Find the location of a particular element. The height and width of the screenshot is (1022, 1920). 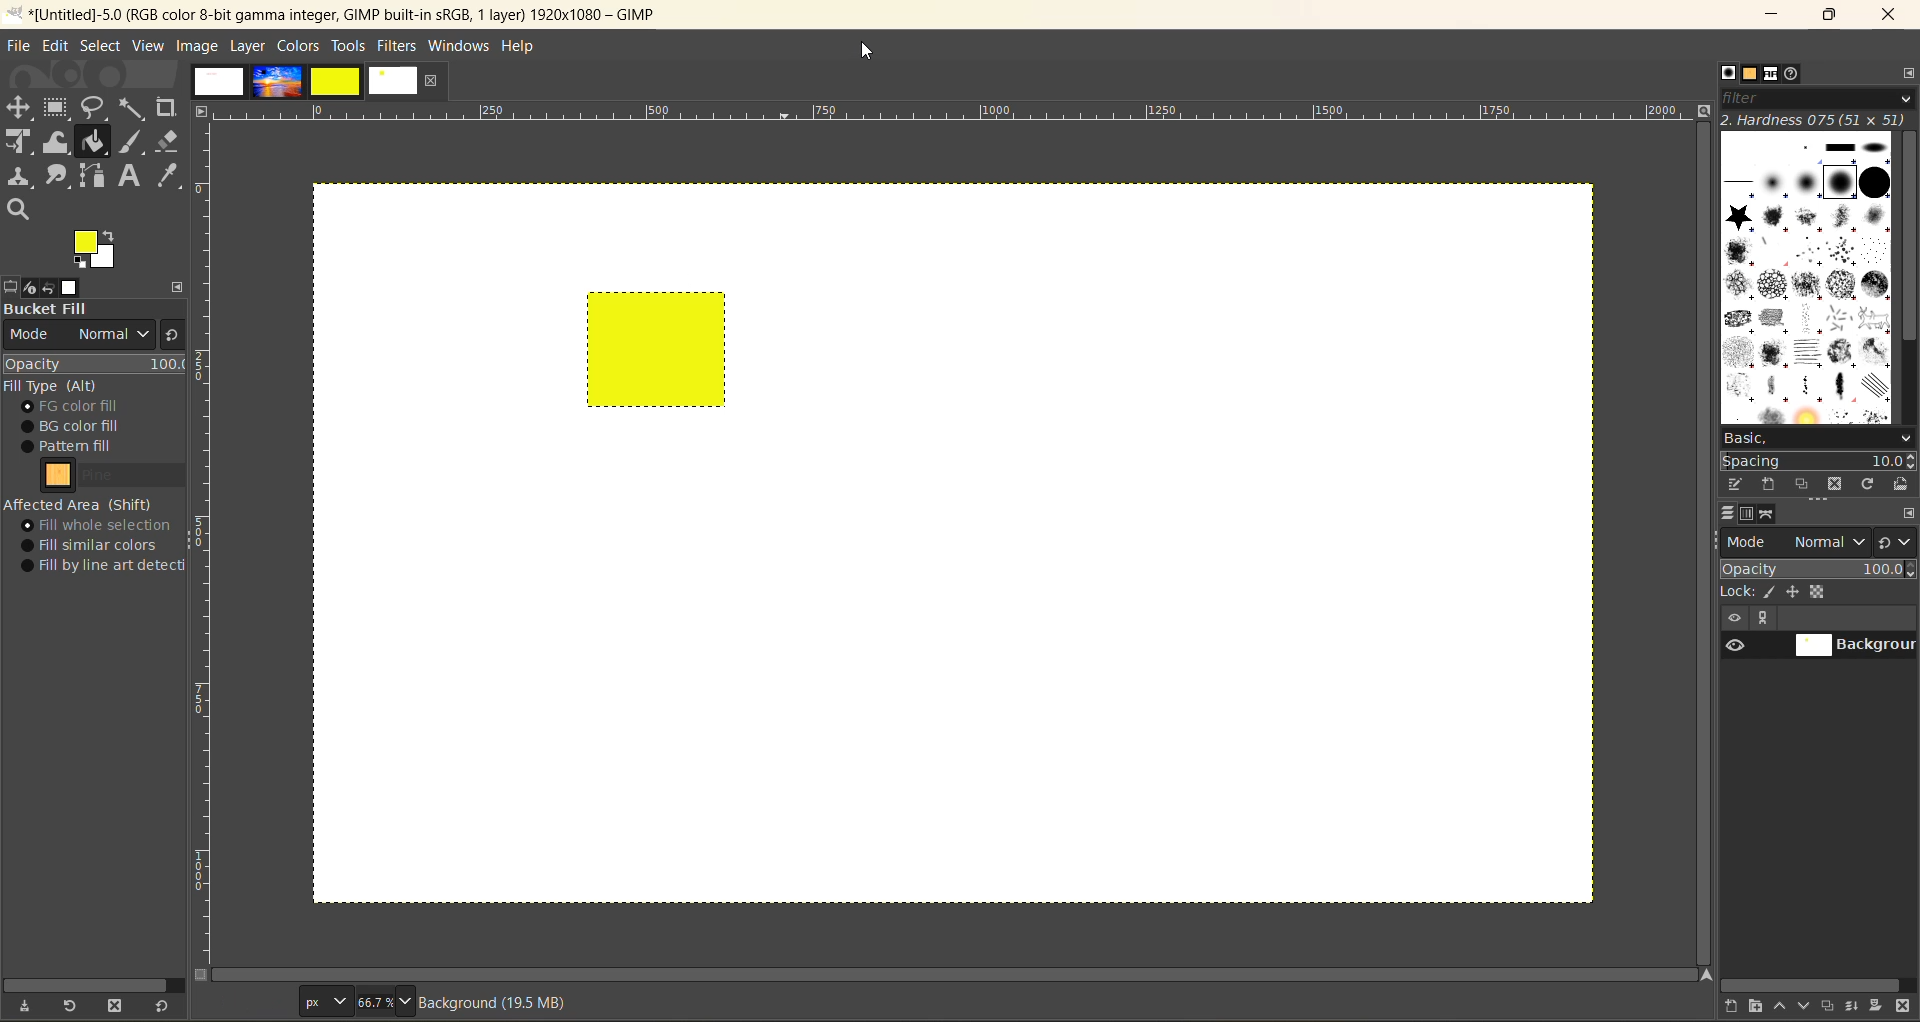

pattern fill is located at coordinates (89, 447).